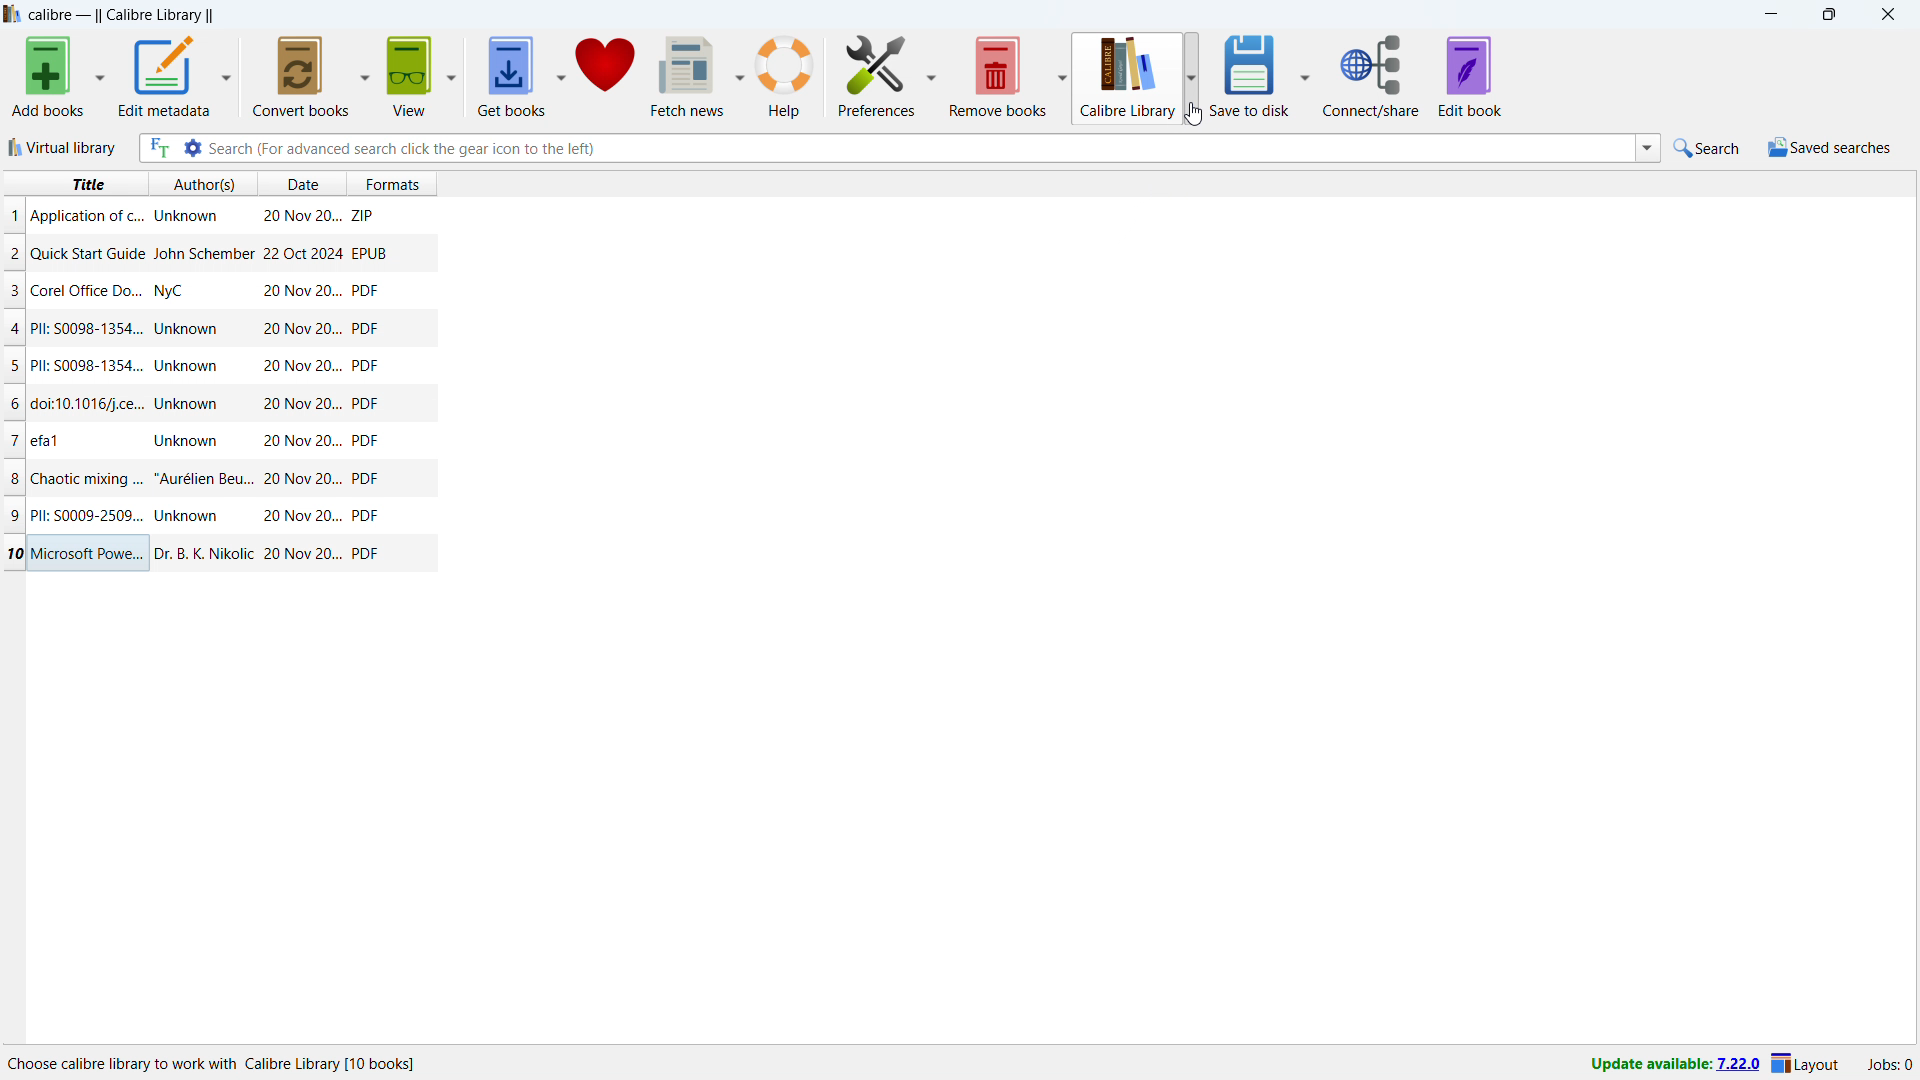  I want to click on EPUB, so click(369, 252).